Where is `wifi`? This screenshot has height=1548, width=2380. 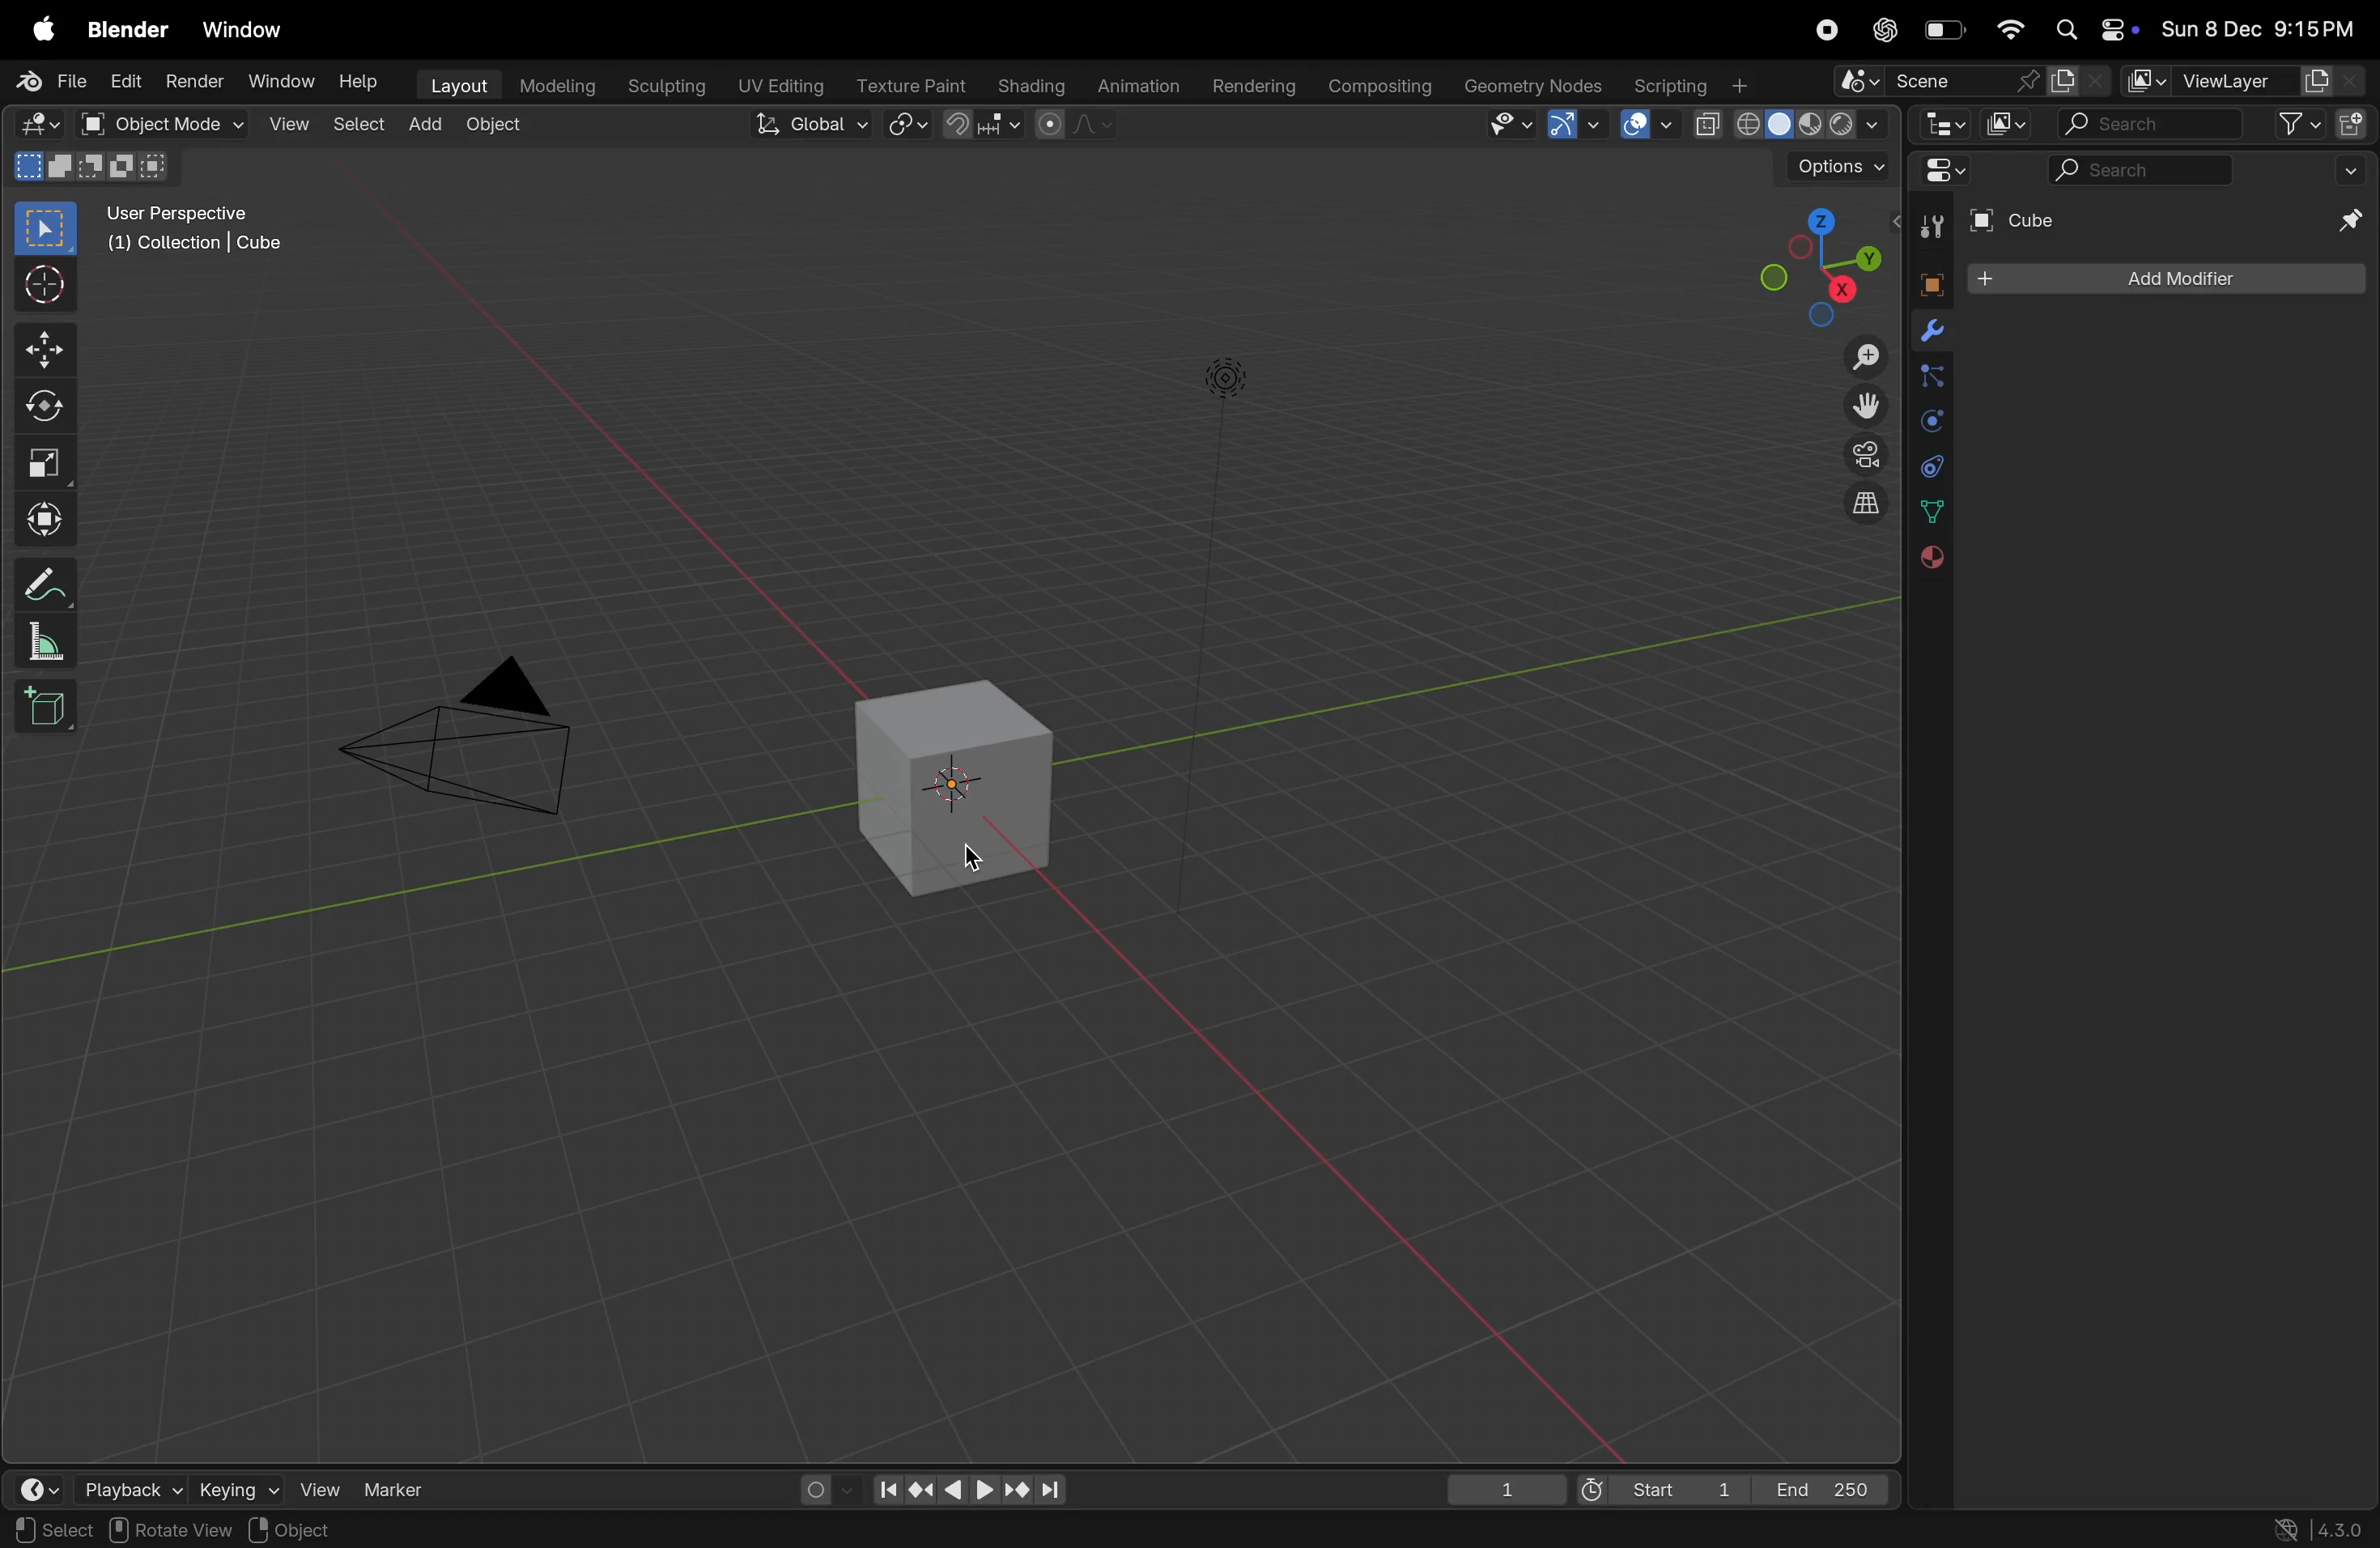
wifi is located at coordinates (2010, 30).